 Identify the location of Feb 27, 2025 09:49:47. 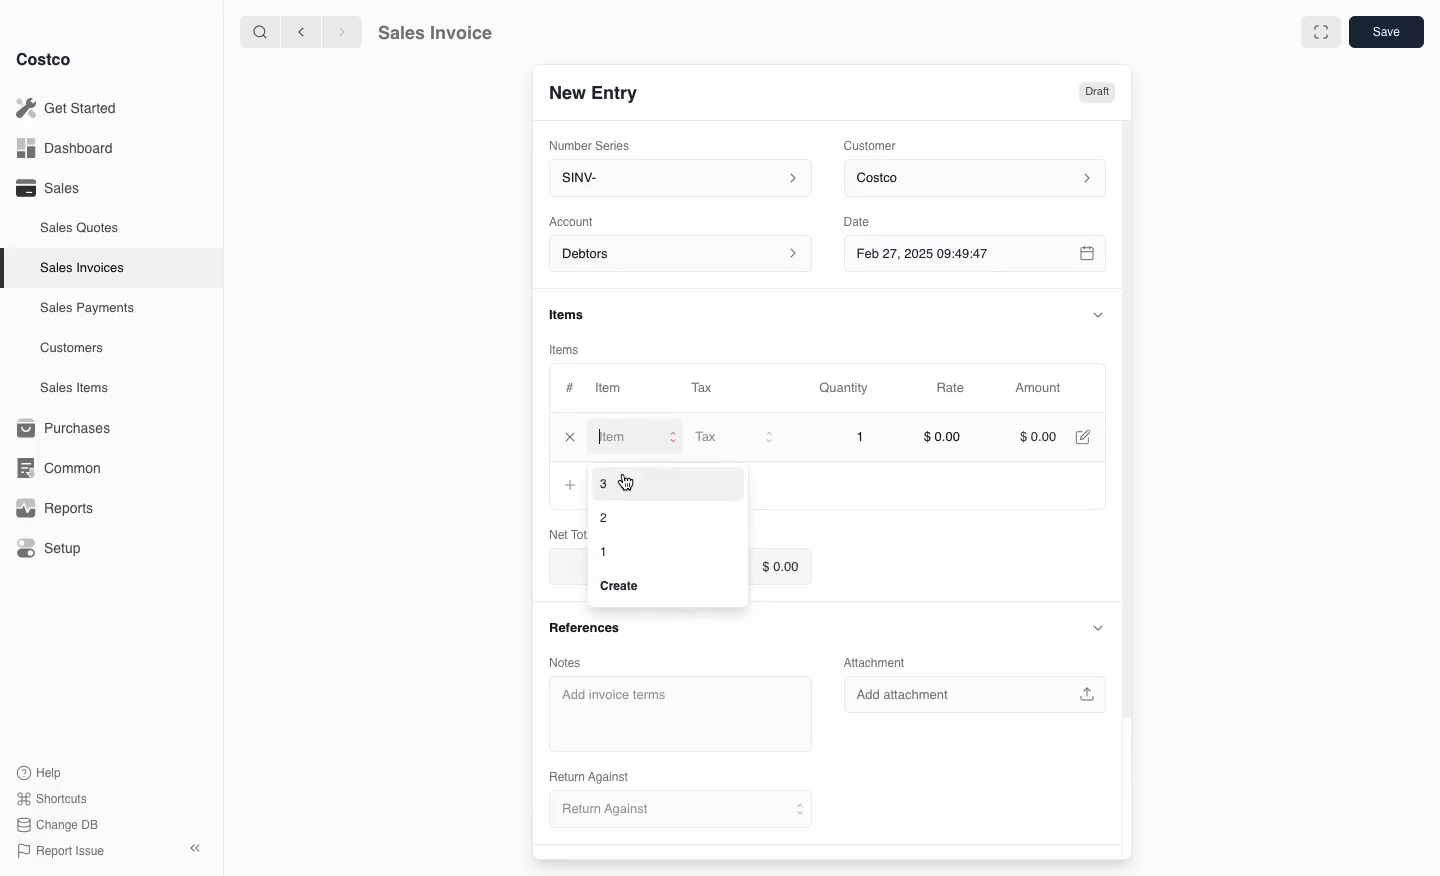
(974, 253).